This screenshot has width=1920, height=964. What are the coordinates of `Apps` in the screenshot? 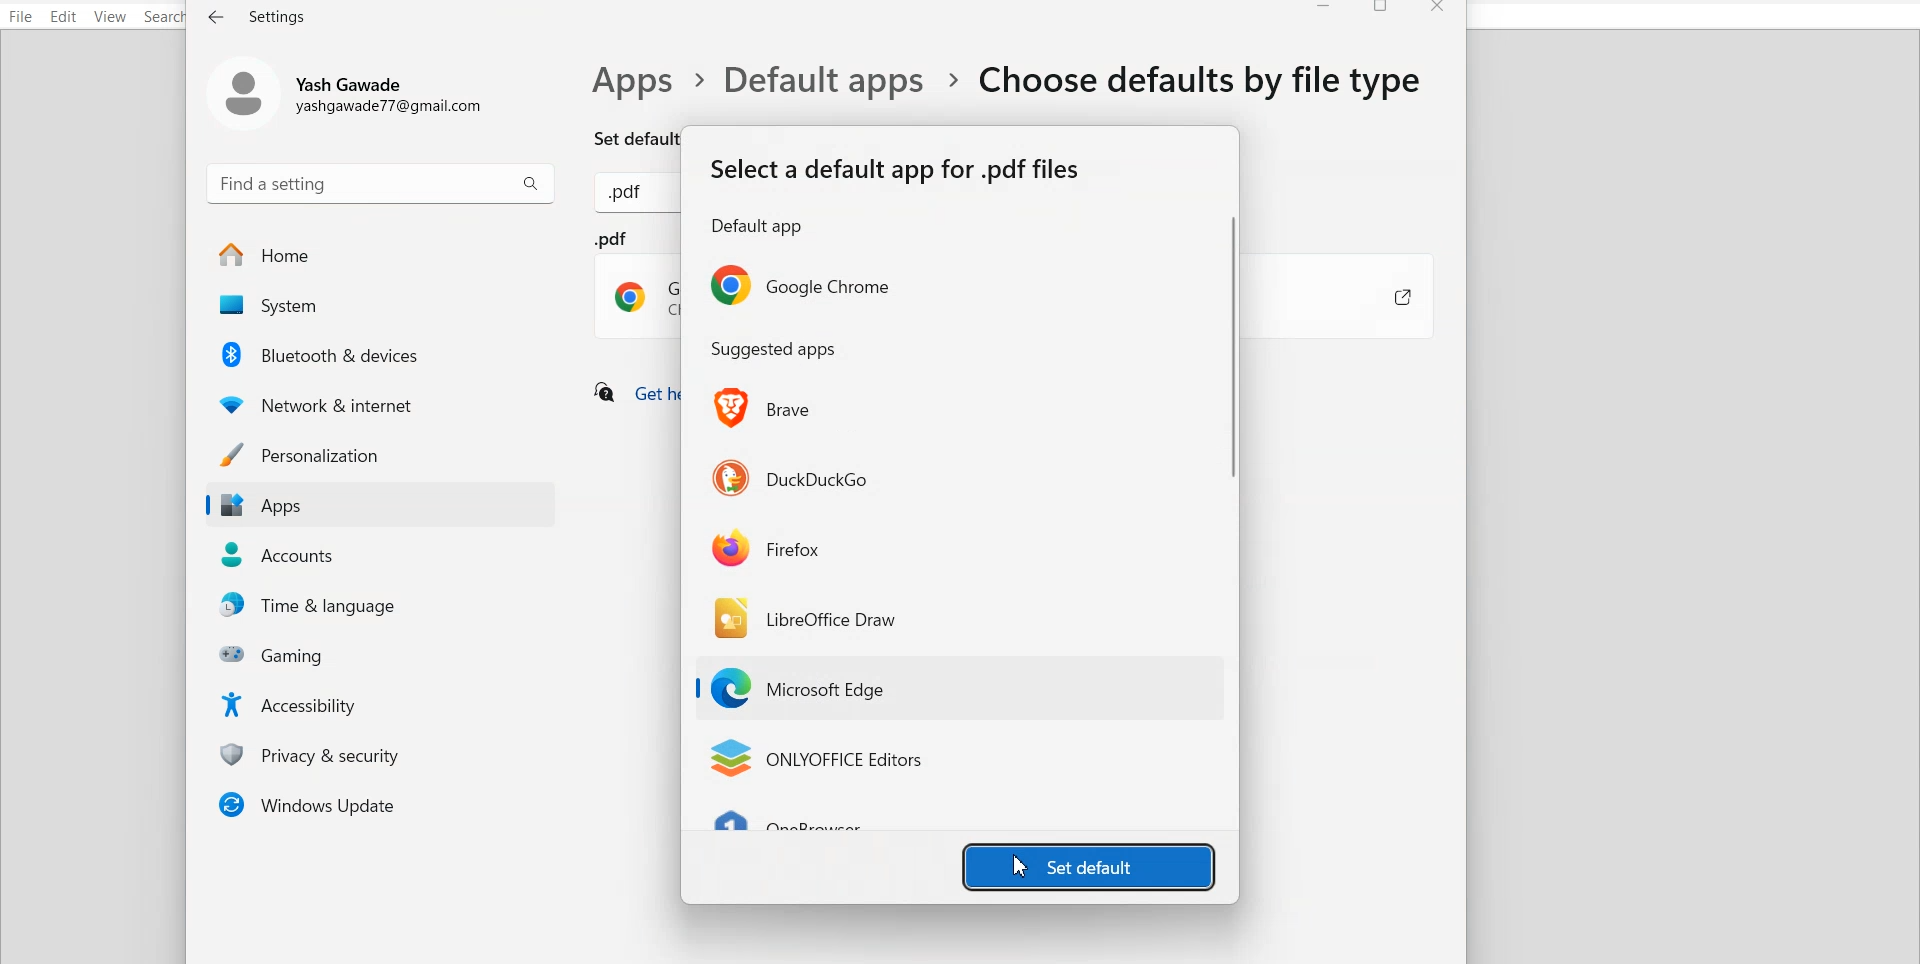 It's located at (379, 506).